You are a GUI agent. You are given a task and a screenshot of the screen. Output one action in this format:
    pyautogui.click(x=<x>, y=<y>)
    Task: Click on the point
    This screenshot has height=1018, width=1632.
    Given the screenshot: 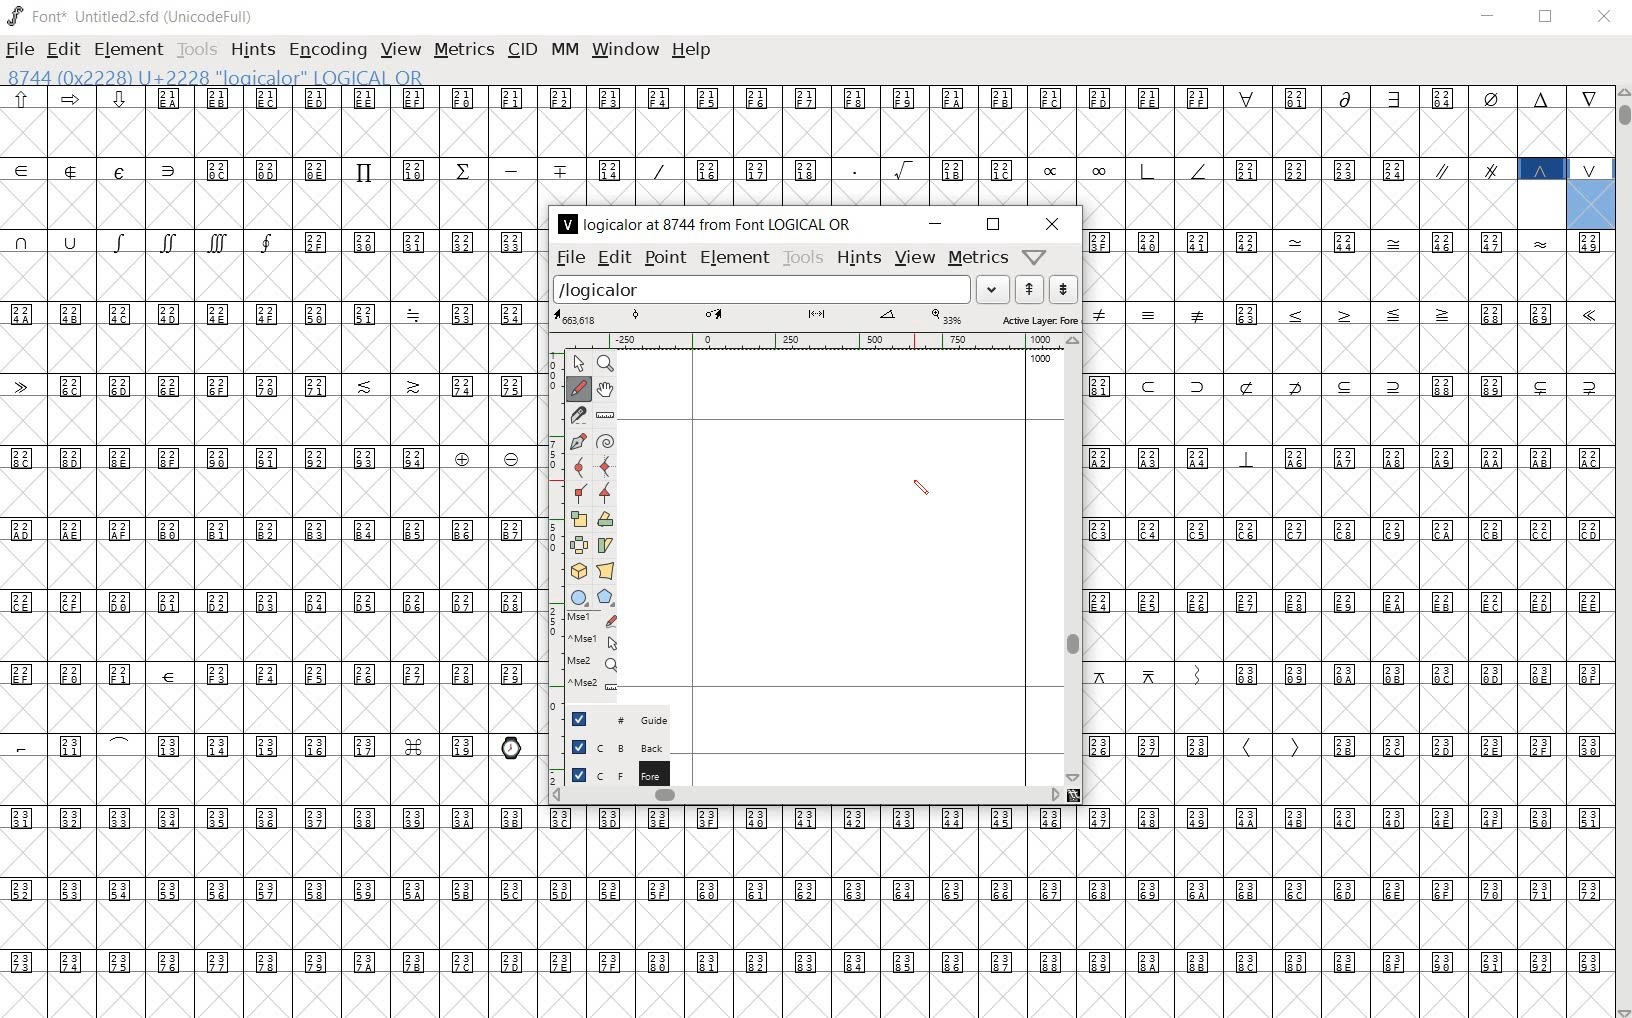 What is the action you would take?
    pyautogui.click(x=664, y=258)
    